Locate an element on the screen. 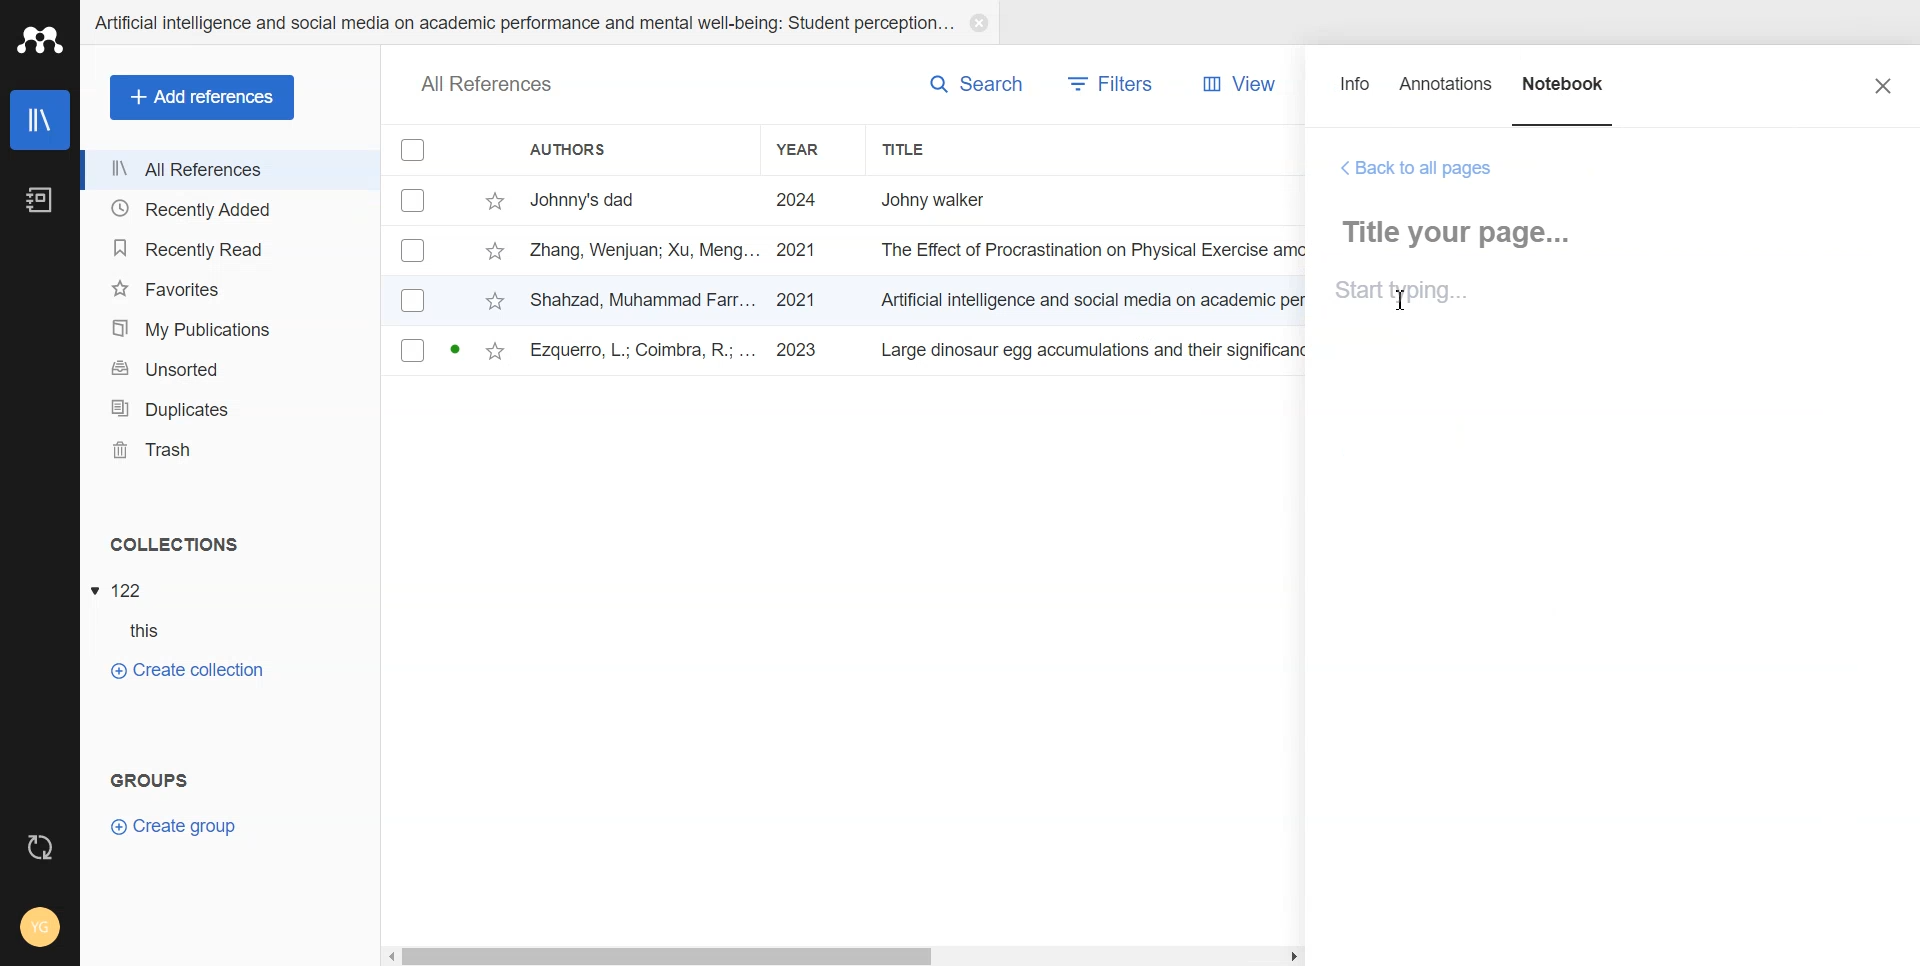 This screenshot has width=1920, height=966. Title is located at coordinates (945, 149).